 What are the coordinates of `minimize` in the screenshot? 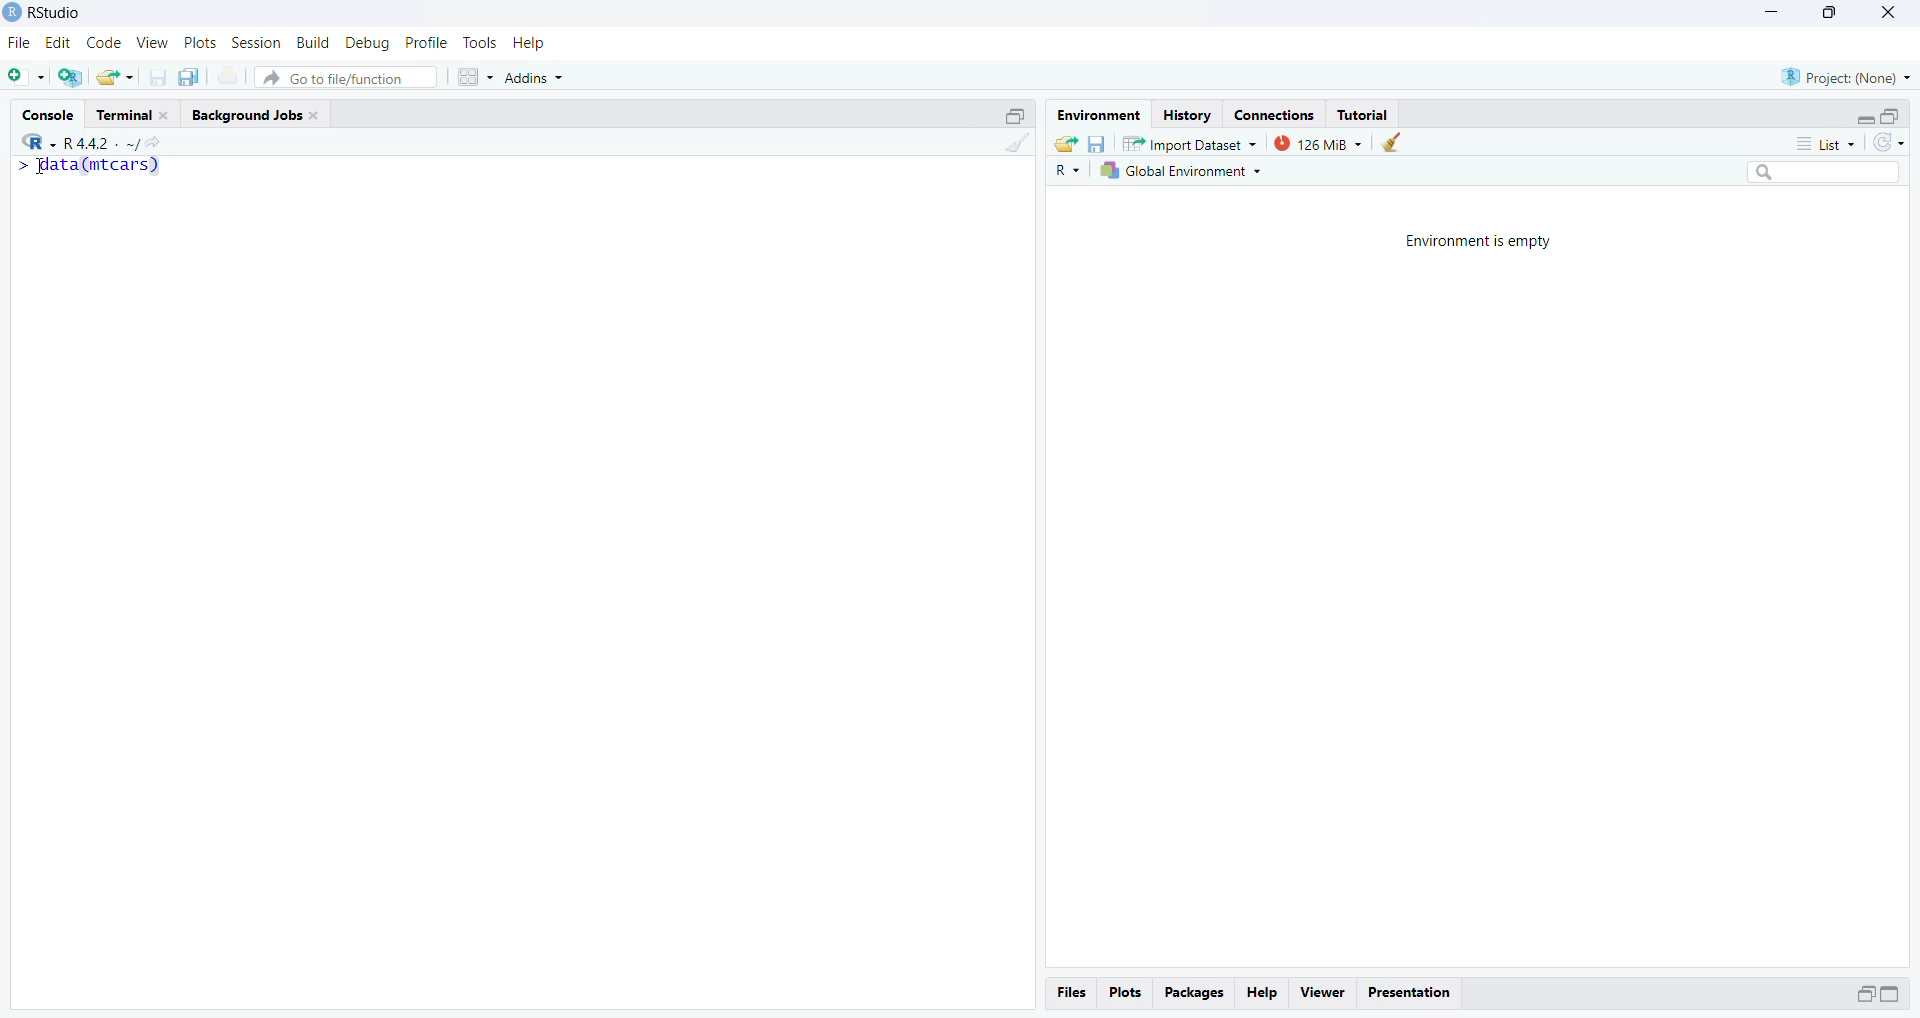 It's located at (1773, 11).